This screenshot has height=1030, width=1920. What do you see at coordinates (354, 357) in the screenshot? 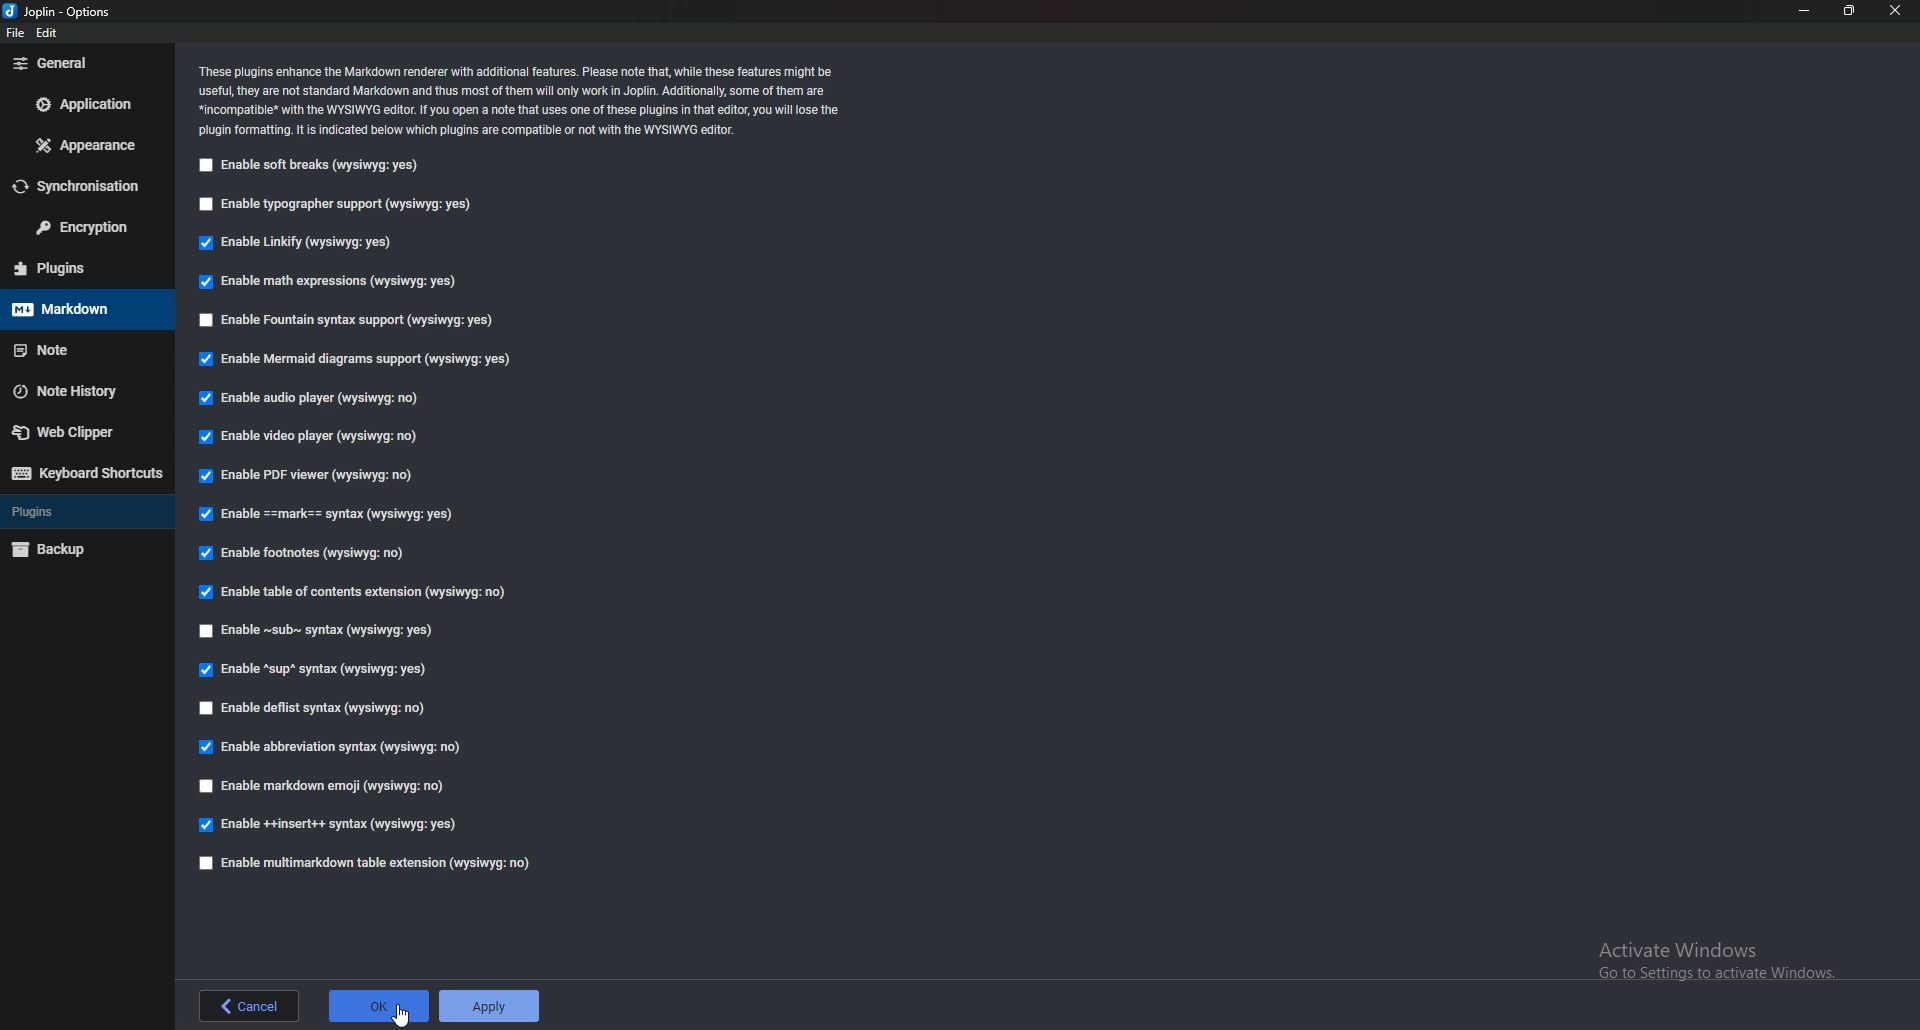
I see `Enable Mermaid diagrams support (wysiwyg: yes)` at bounding box center [354, 357].